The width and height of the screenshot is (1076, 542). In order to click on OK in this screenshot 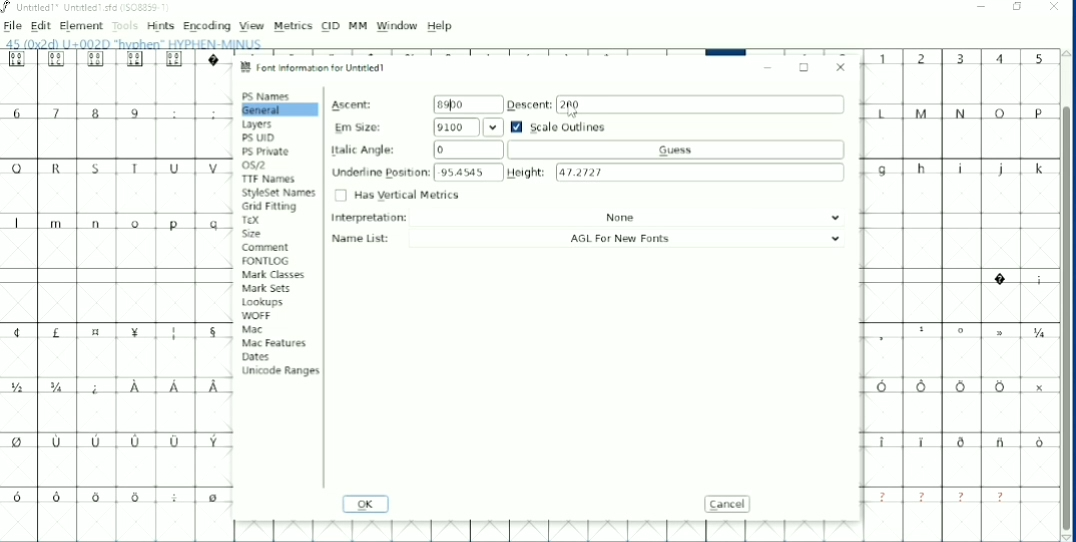, I will do `click(365, 505)`.